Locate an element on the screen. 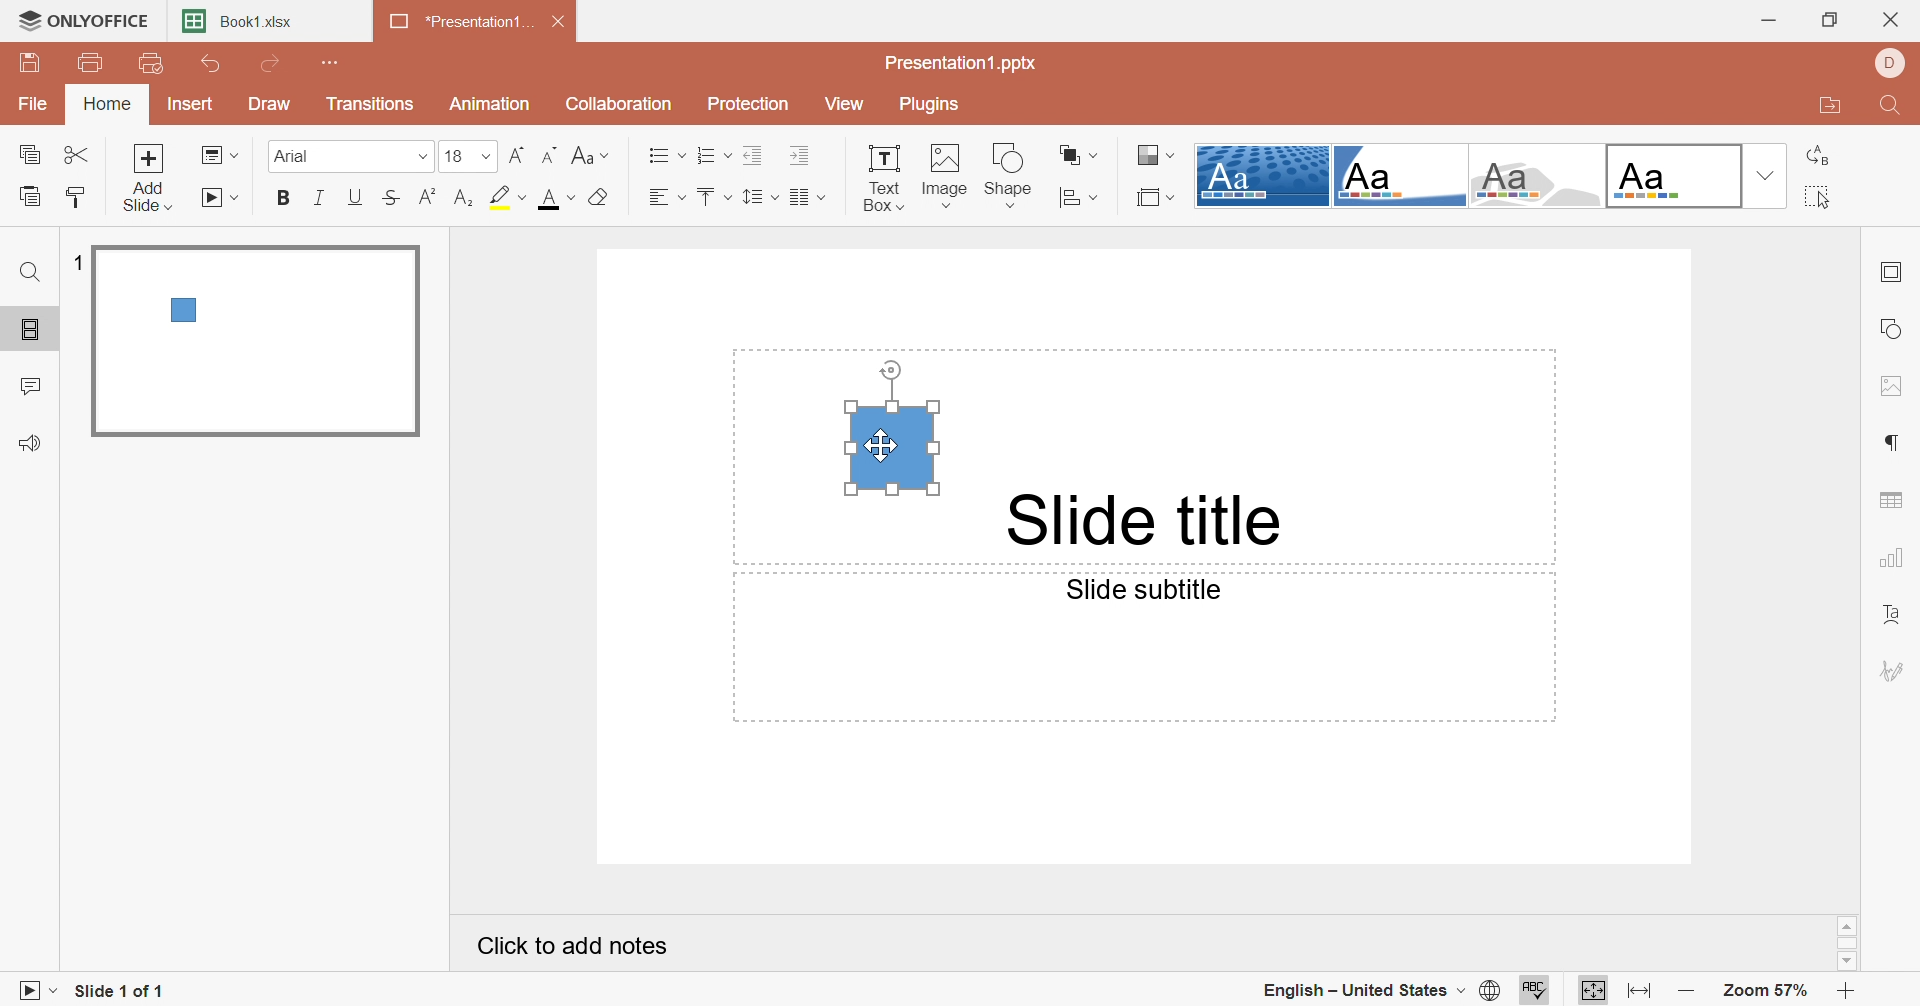 The height and width of the screenshot is (1006, 1920). Home is located at coordinates (111, 106).